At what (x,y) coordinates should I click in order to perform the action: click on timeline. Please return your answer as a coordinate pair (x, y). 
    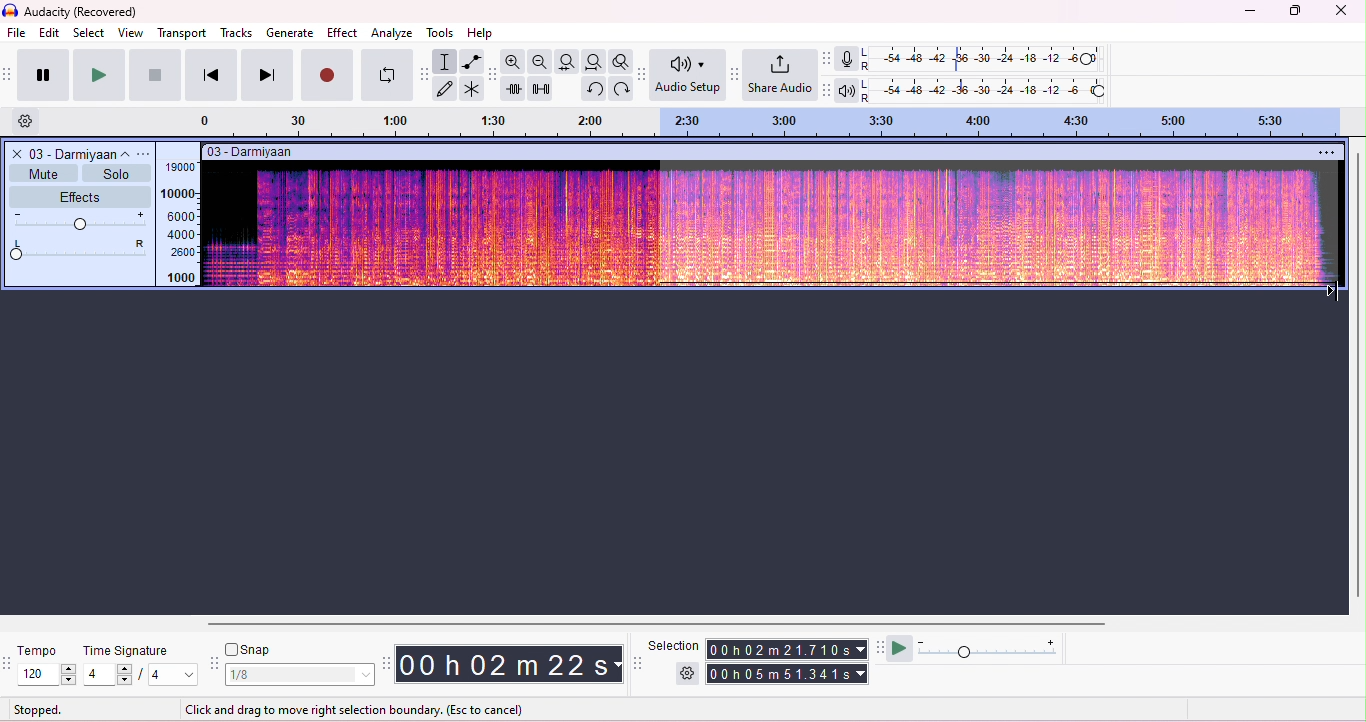
    Looking at the image, I should click on (779, 122).